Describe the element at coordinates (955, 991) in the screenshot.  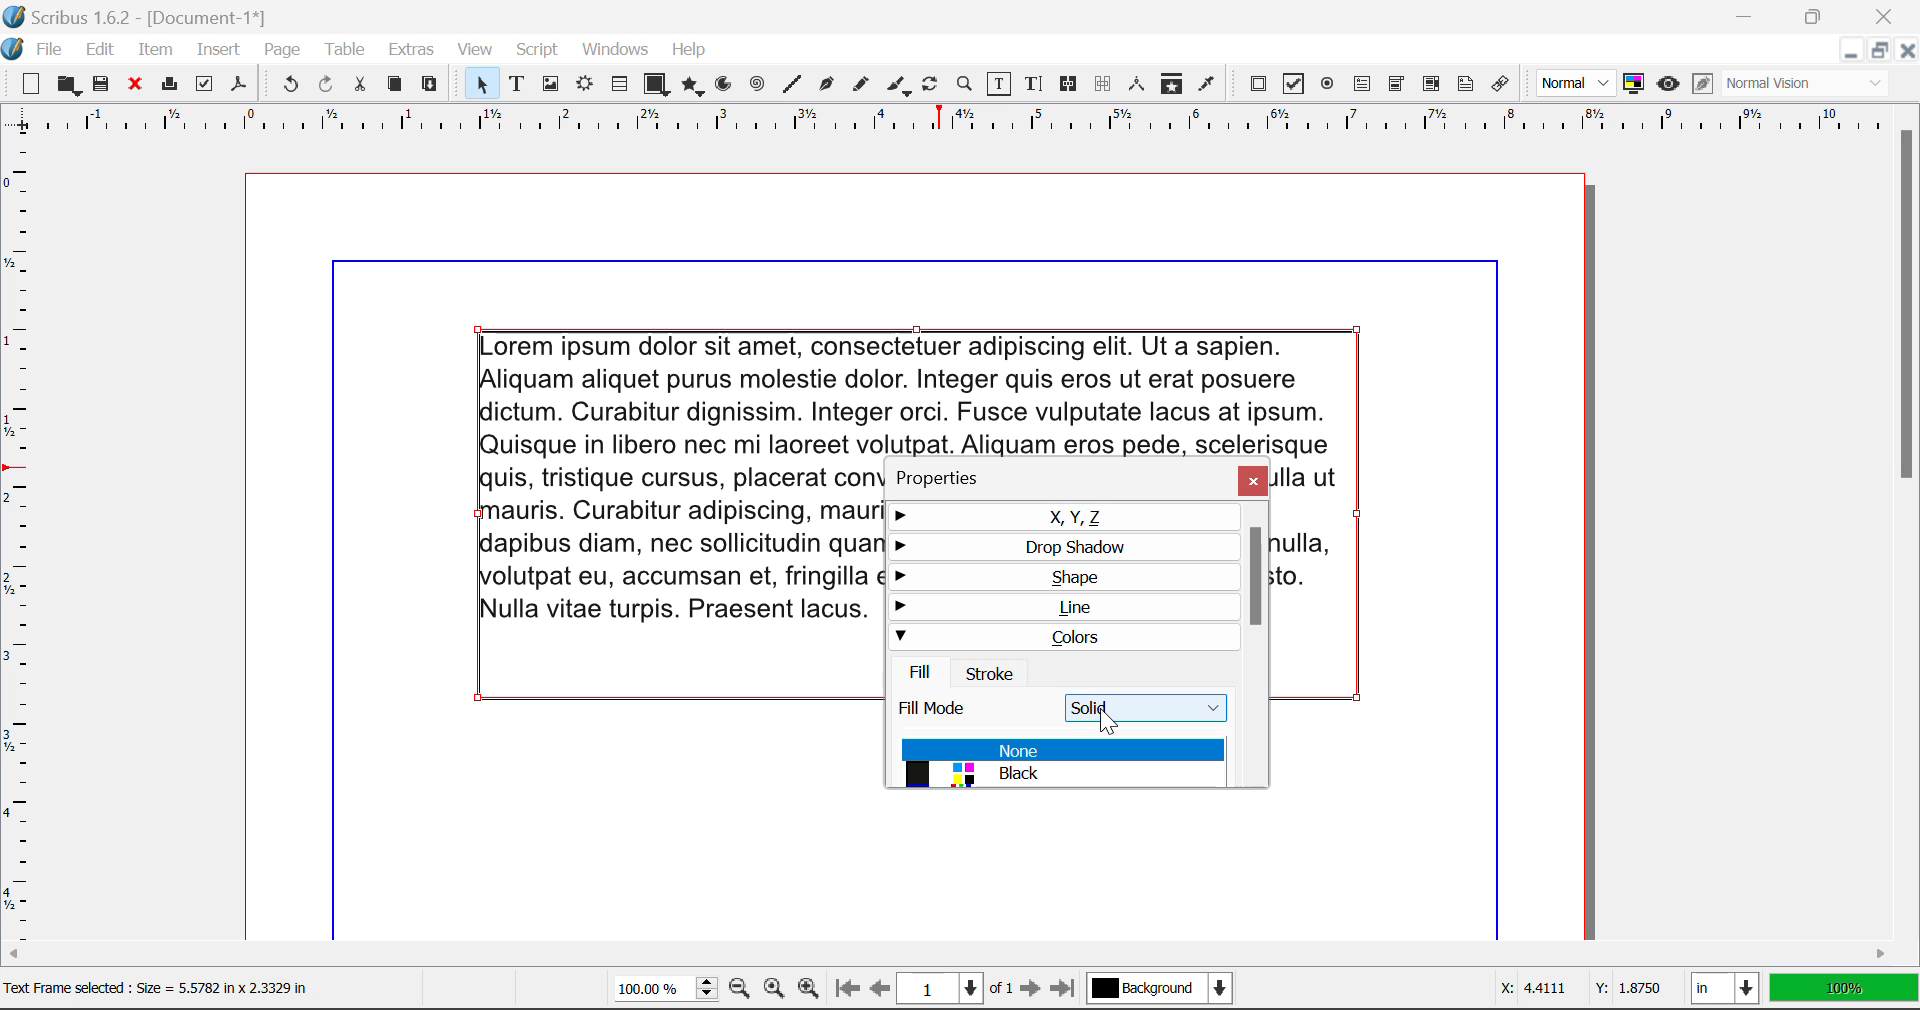
I see `Page 1 of 1` at that location.